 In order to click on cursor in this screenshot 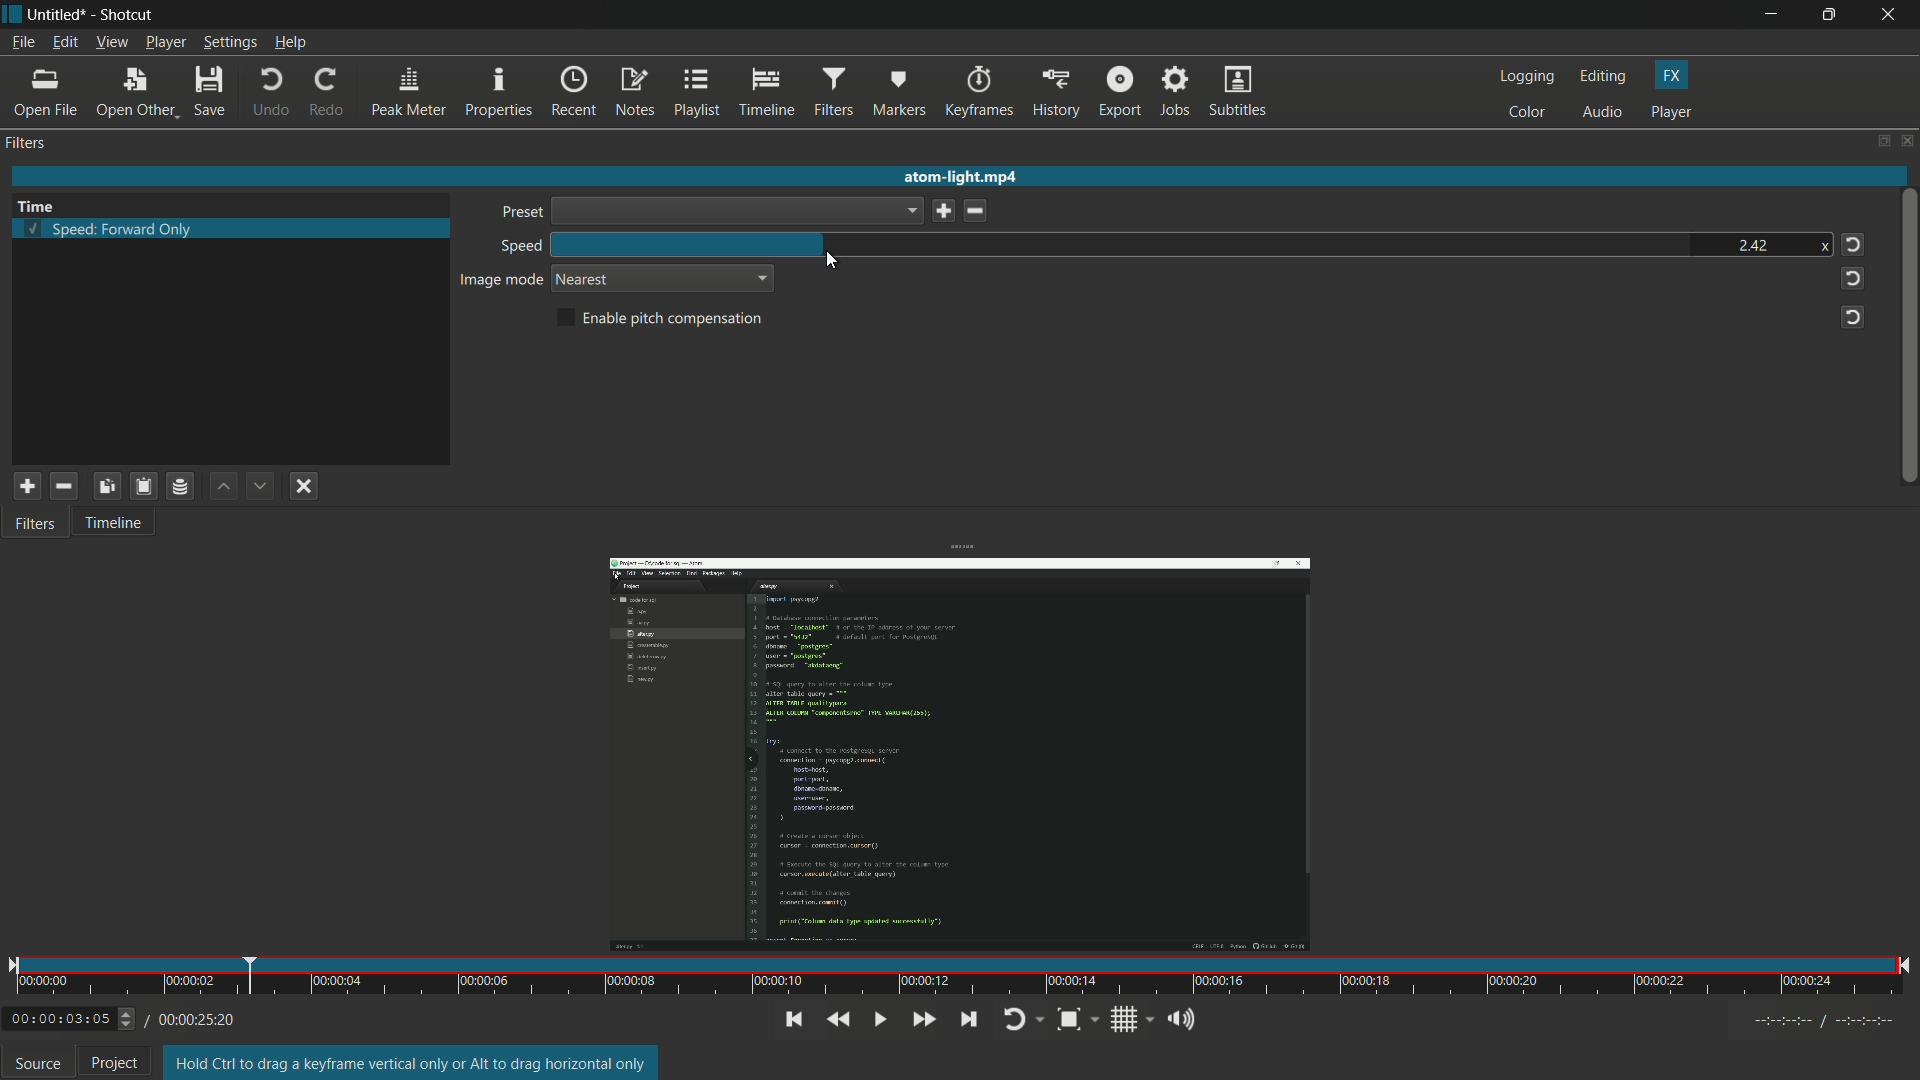, I will do `click(831, 262)`.